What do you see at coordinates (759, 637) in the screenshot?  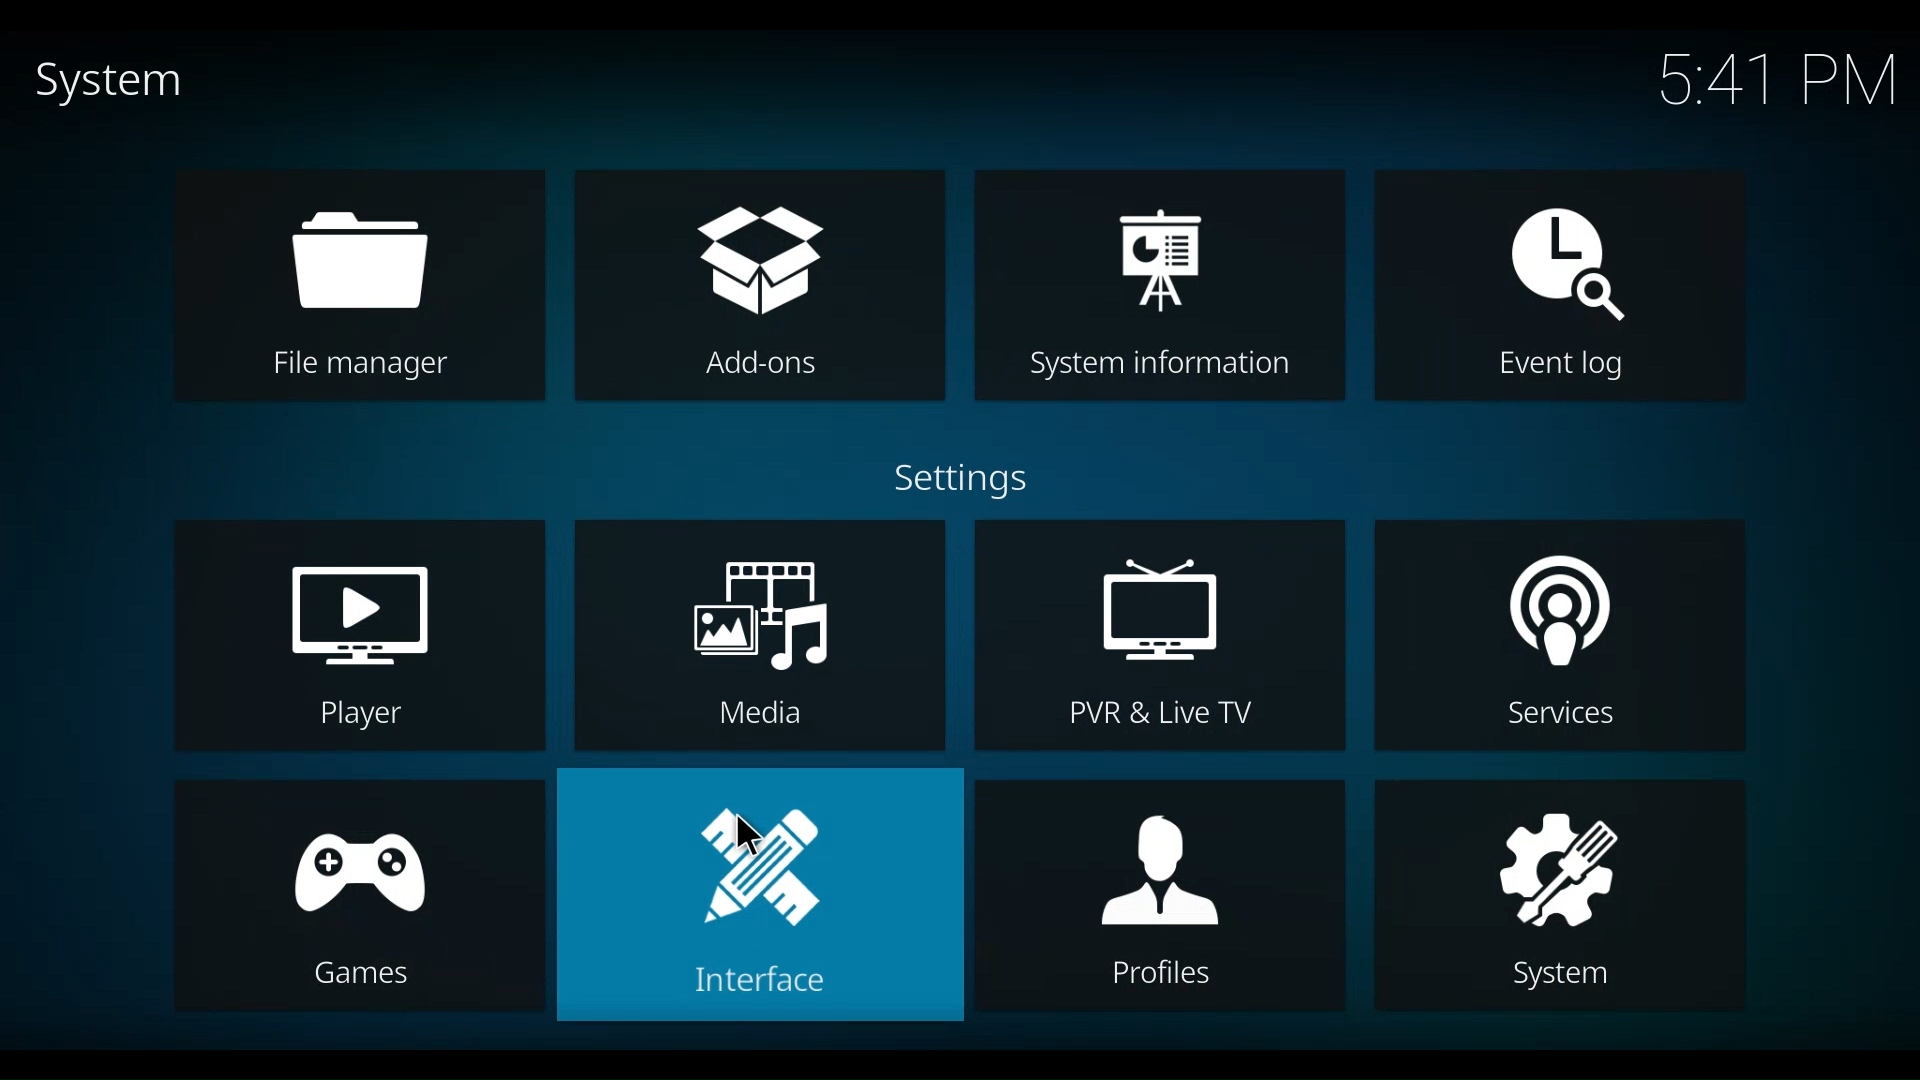 I see `Media ` at bounding box center [759, 637].